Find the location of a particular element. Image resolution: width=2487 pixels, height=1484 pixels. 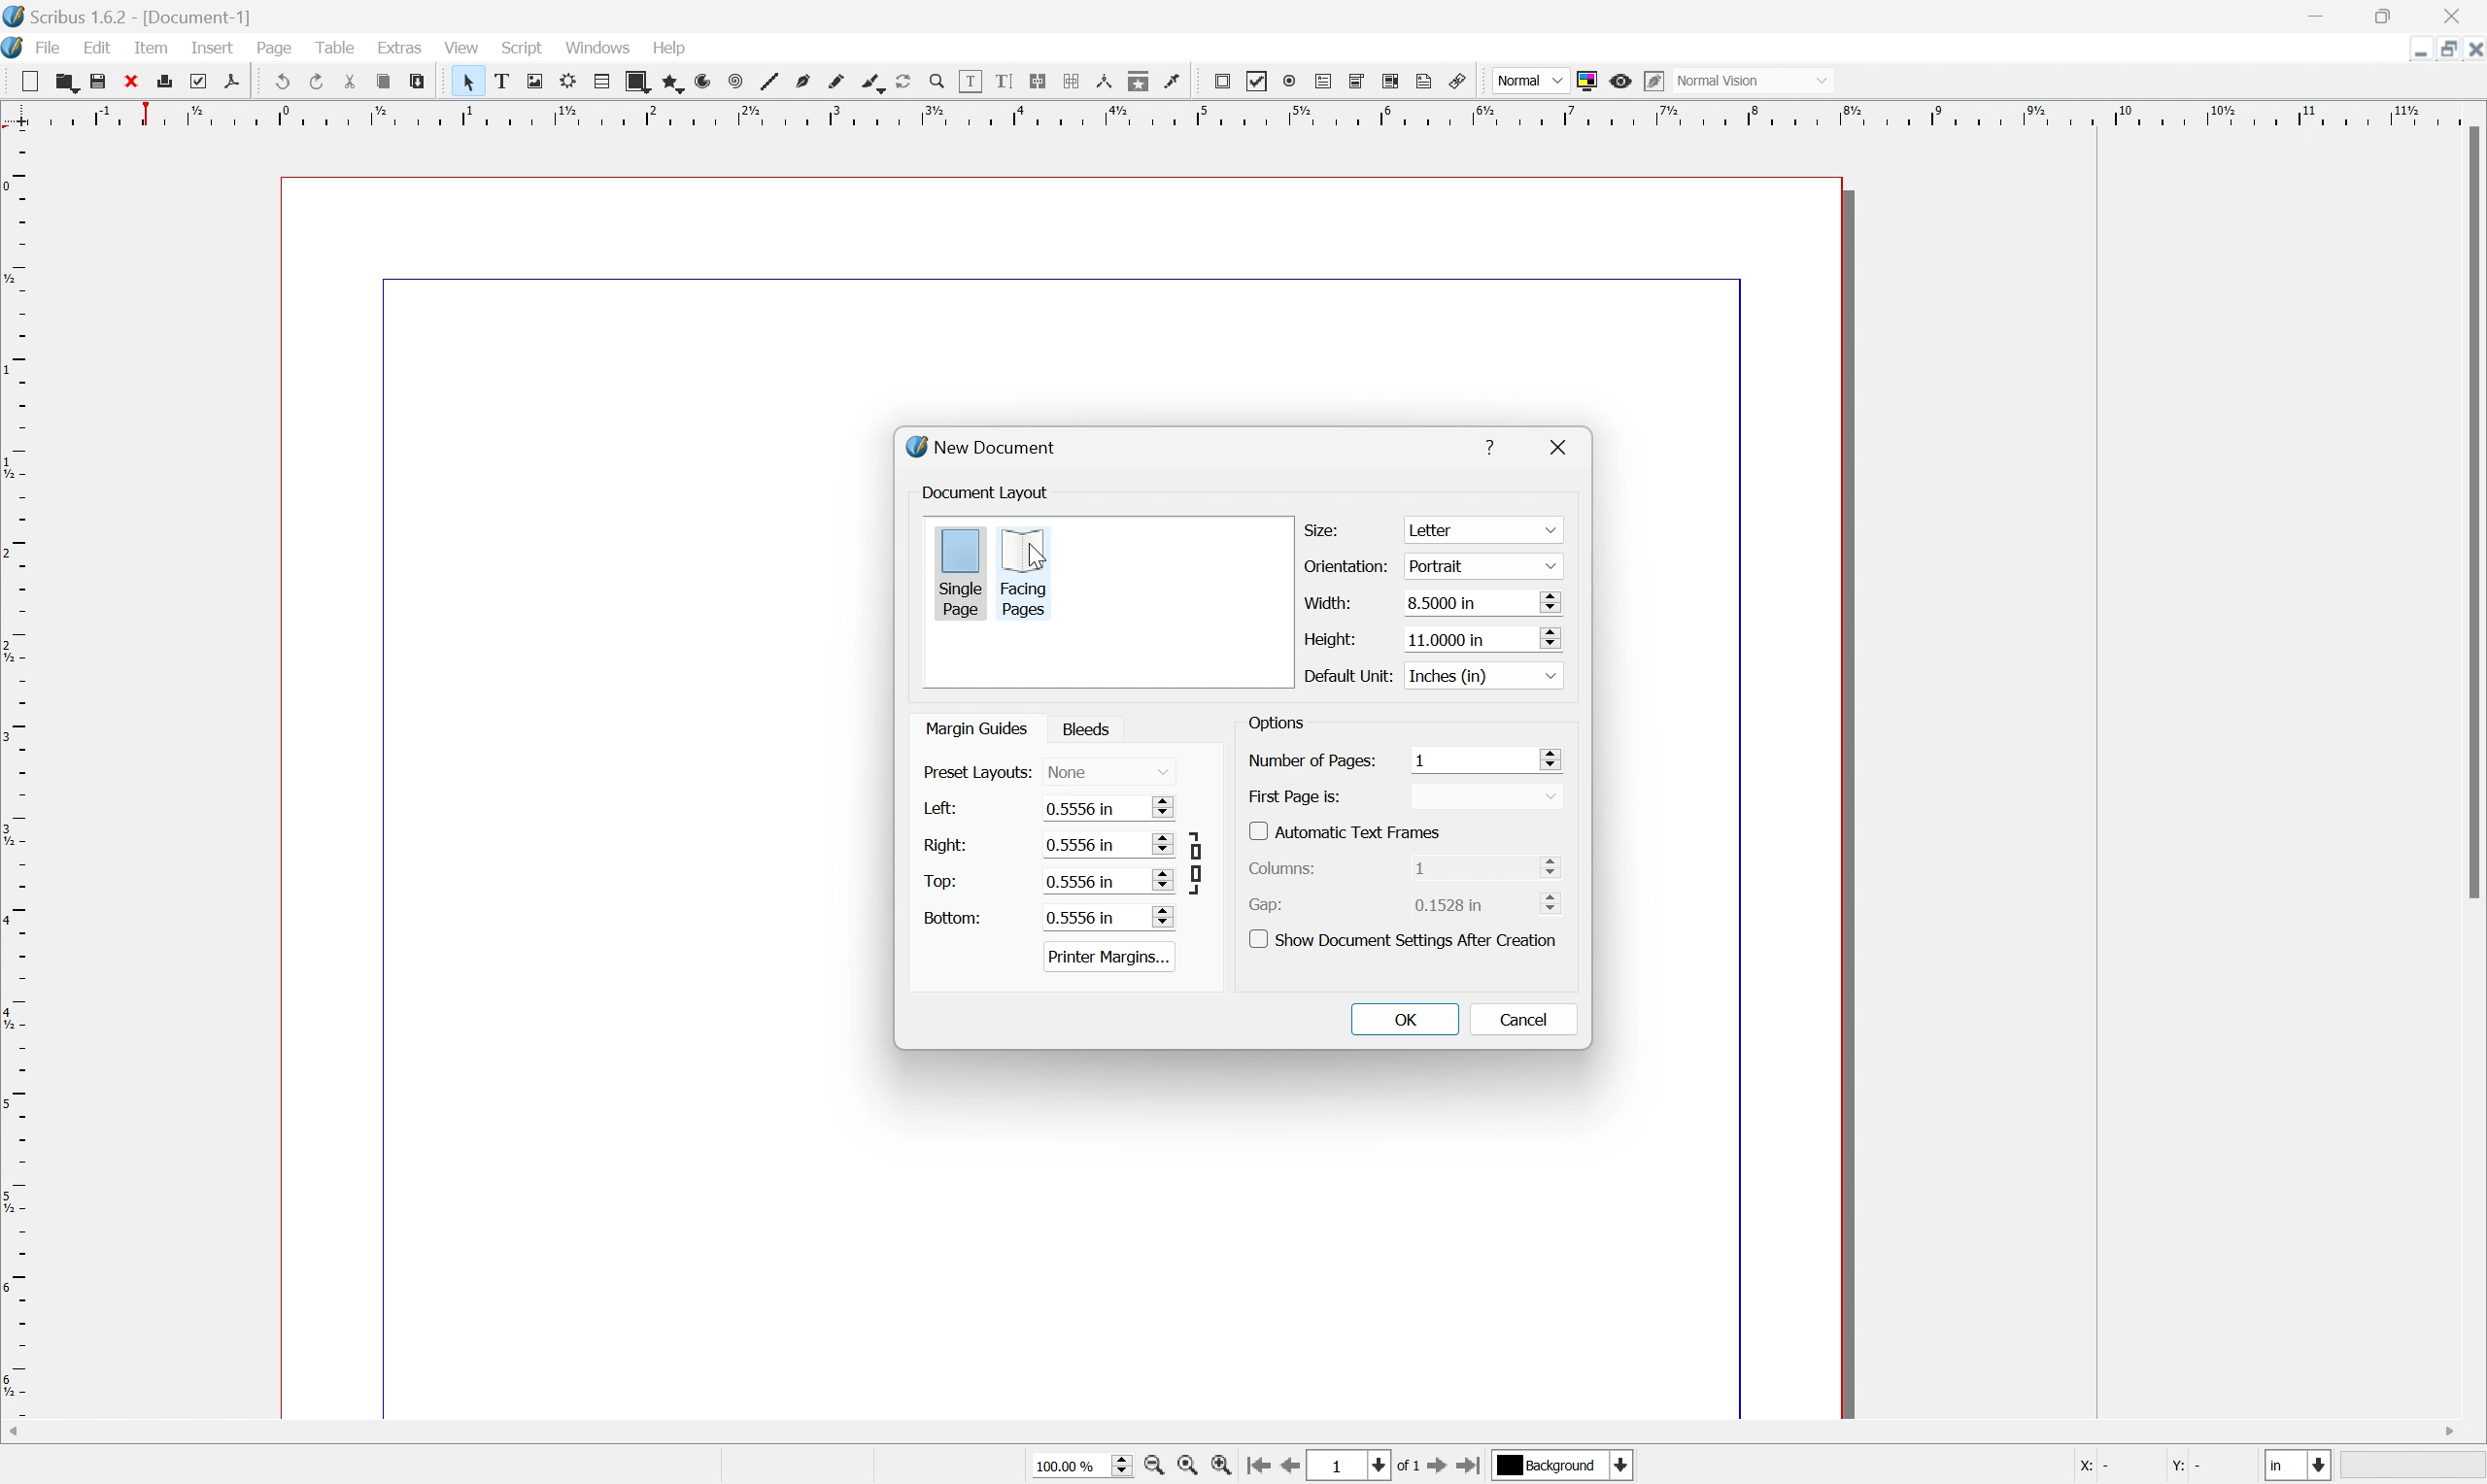

First Page is: is located at coordinates (1488, 796).